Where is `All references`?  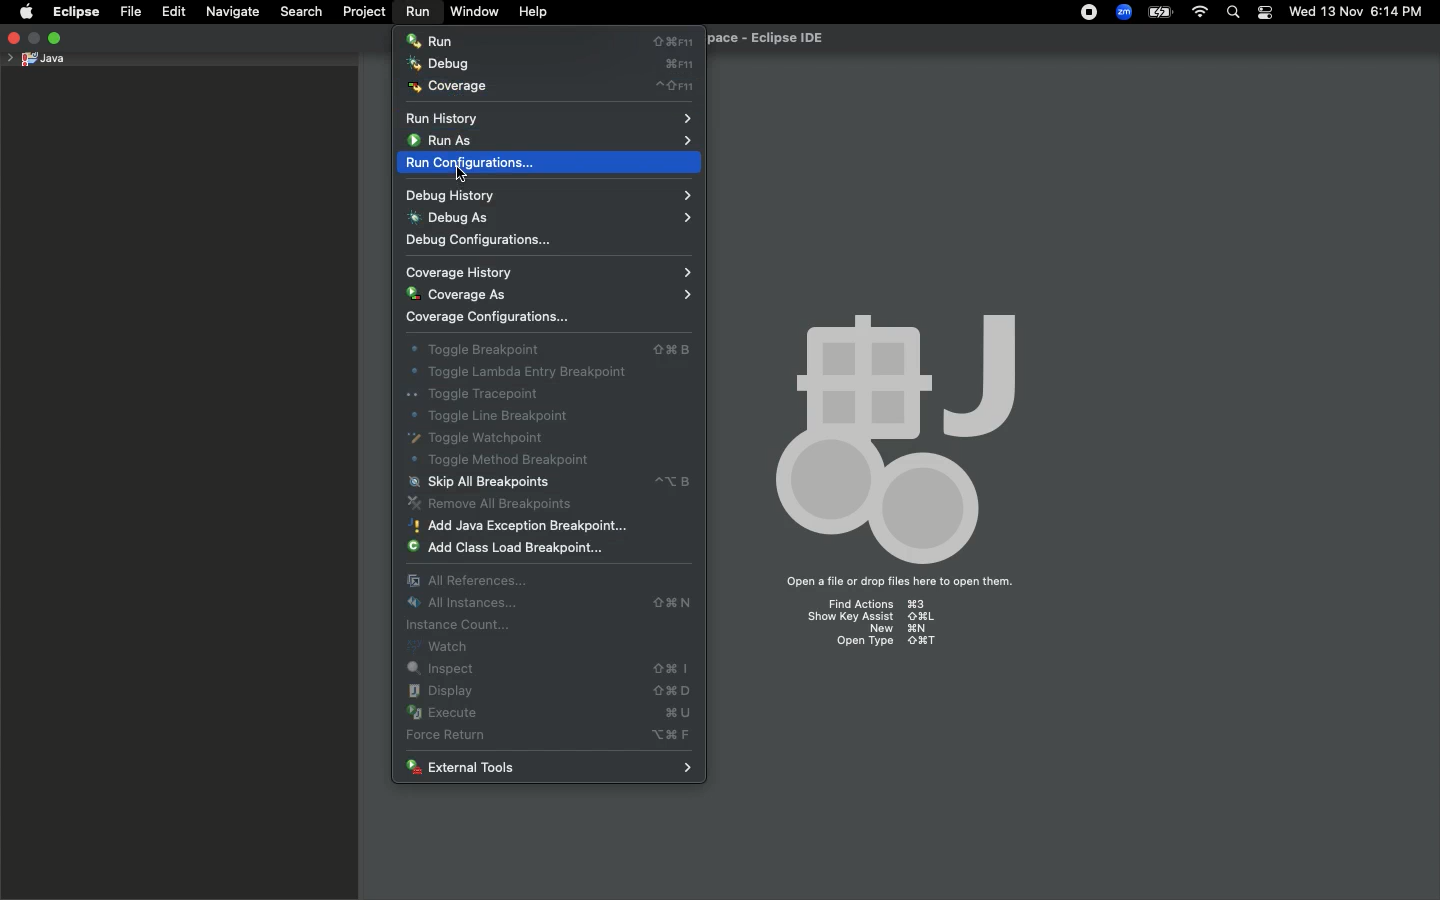 All references is located at coordinates (467, 582).